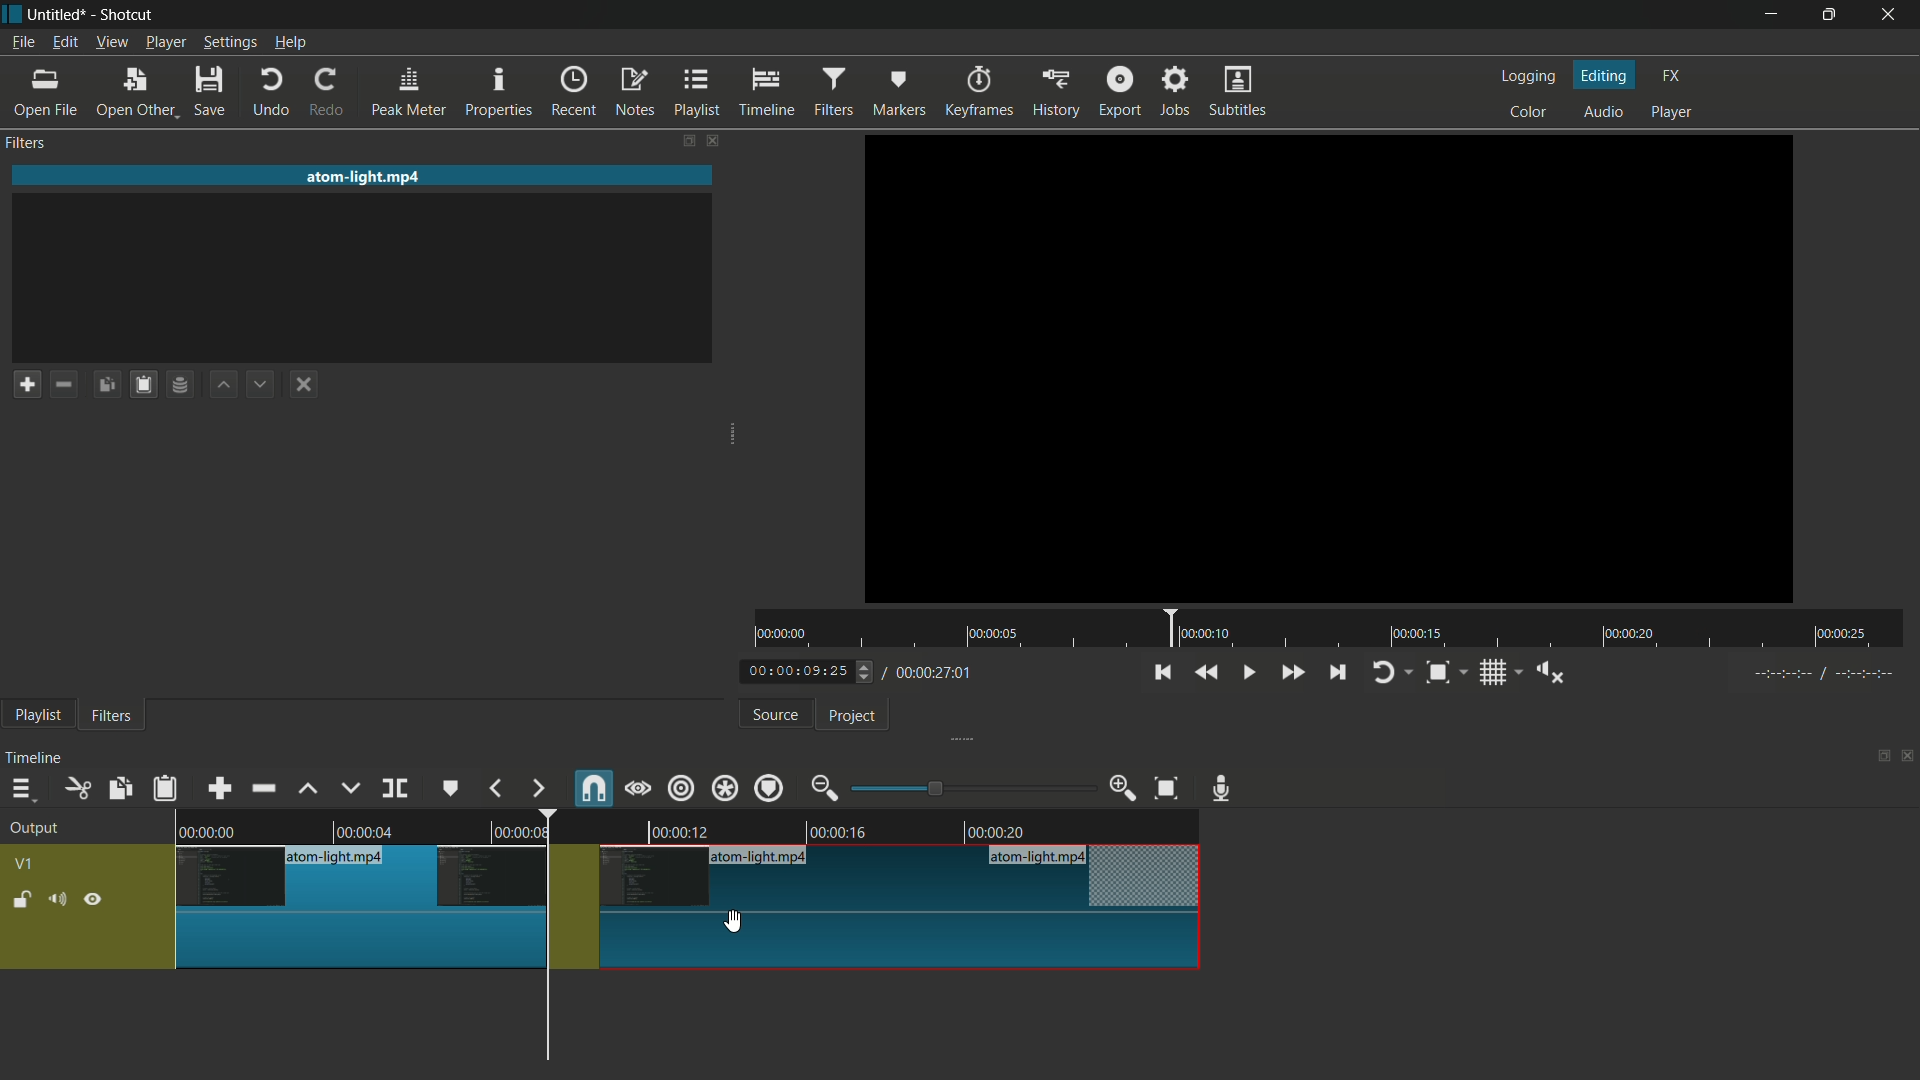 This screenshot has height=1080, width=1920. I want to click on player, so click(1675, 115).